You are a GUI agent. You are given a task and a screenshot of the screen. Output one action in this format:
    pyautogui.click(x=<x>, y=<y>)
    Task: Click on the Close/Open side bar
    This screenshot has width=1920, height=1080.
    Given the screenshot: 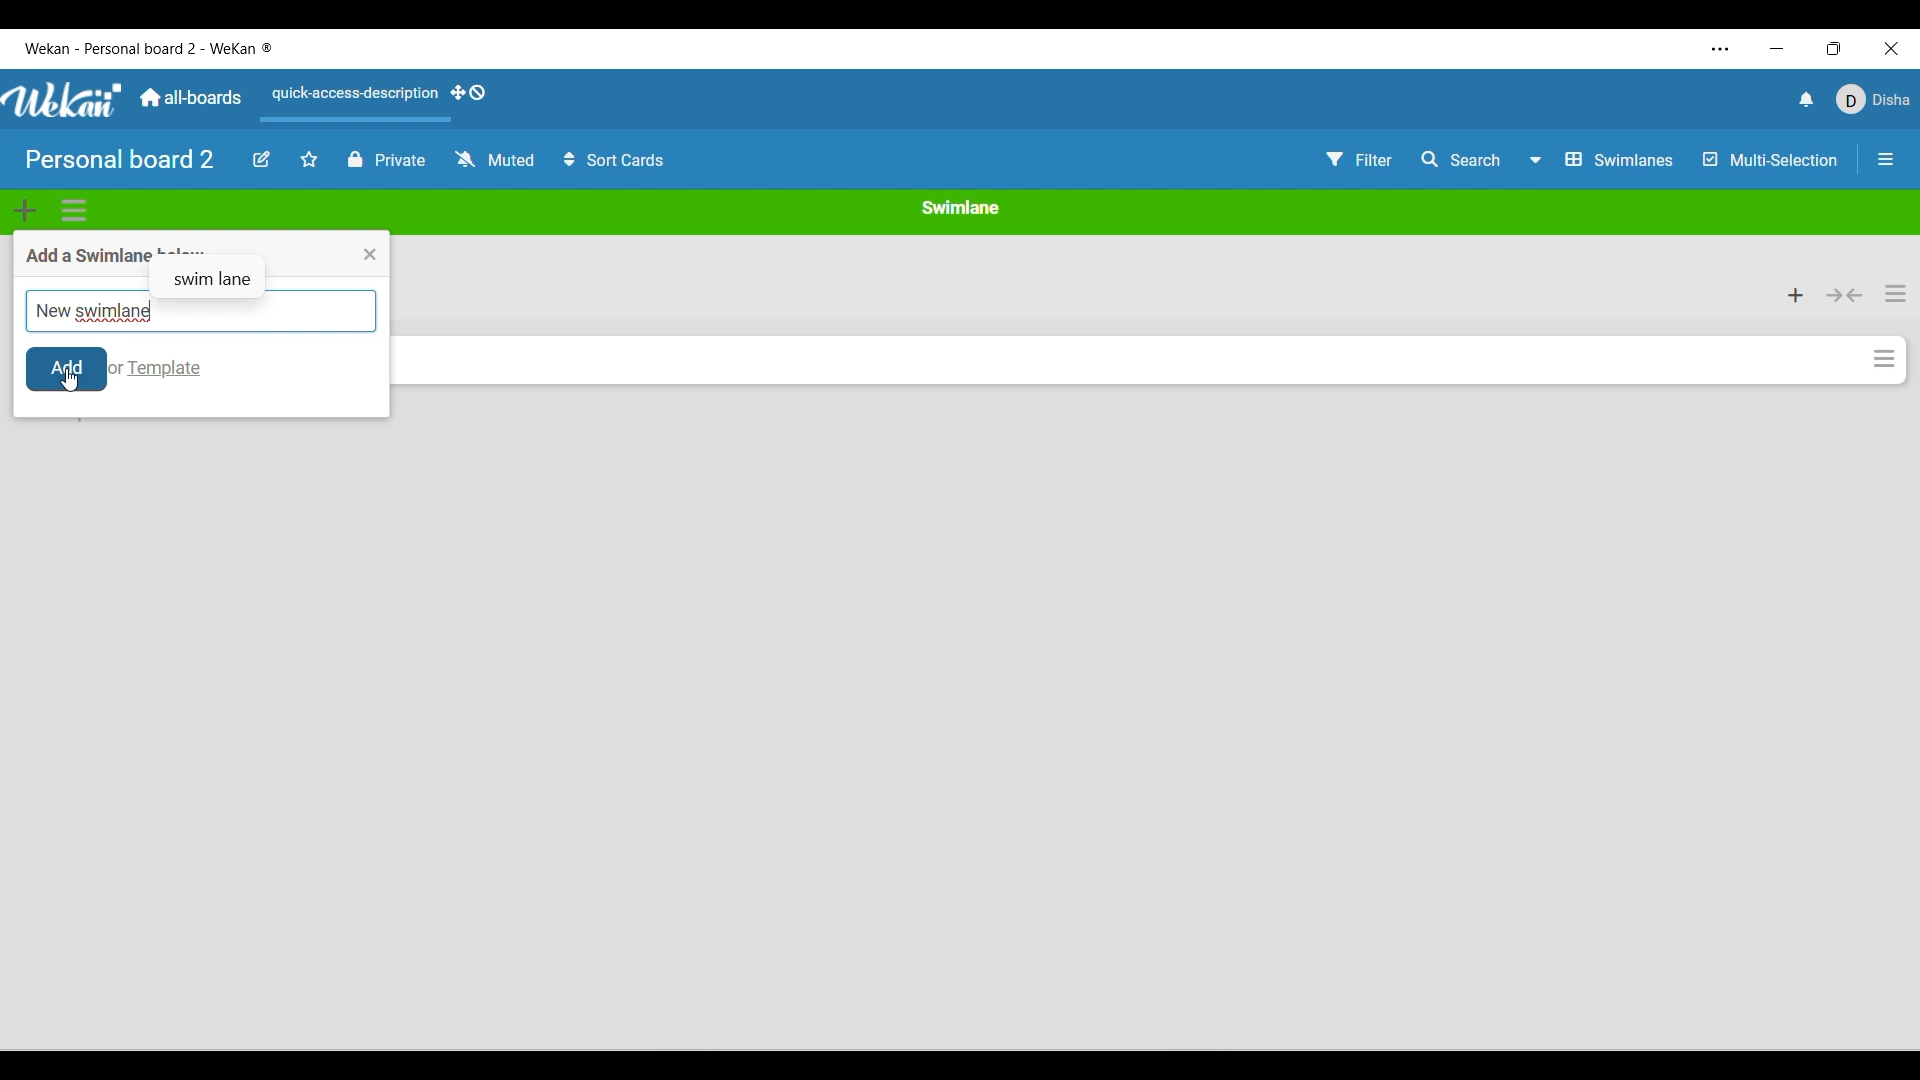 What is the action you would take?
    pyautogui.click(x=1885, y=159)
    